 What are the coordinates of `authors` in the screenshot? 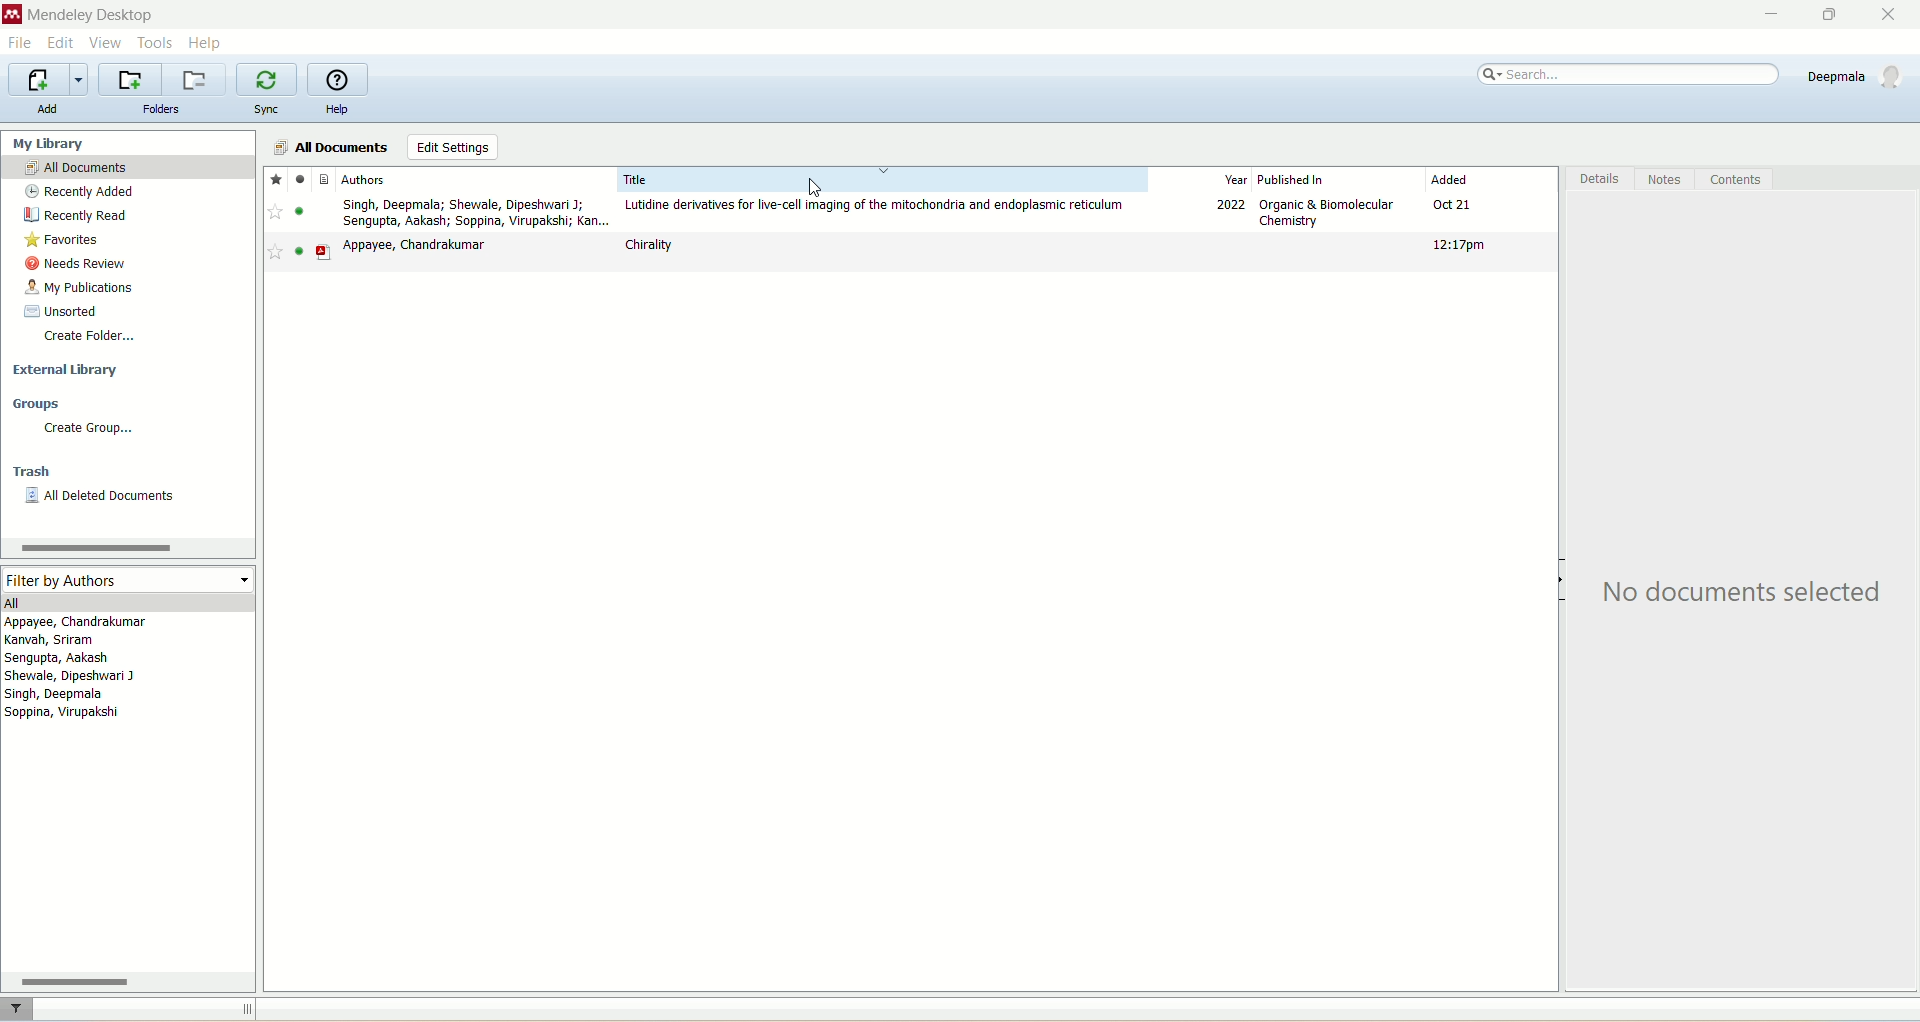 It's located at (456, 177).